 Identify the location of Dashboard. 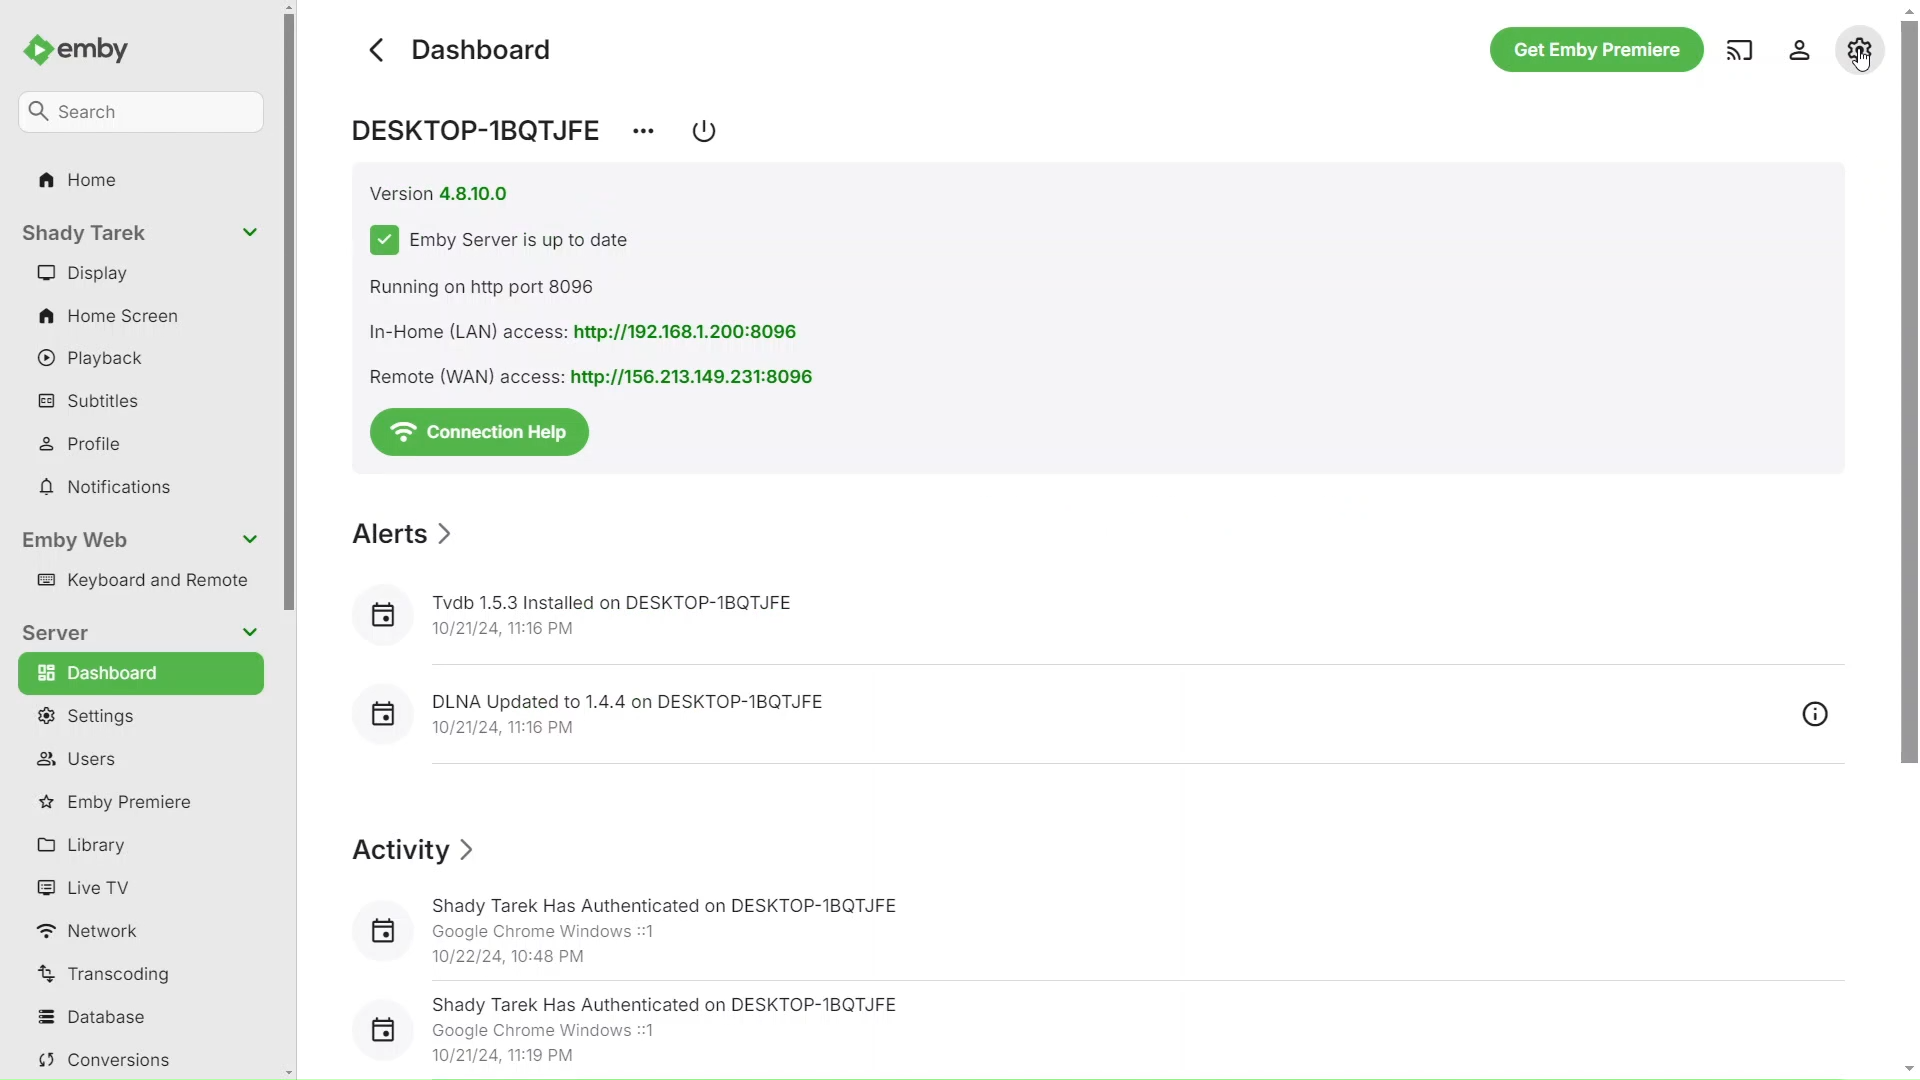
(132, 674).